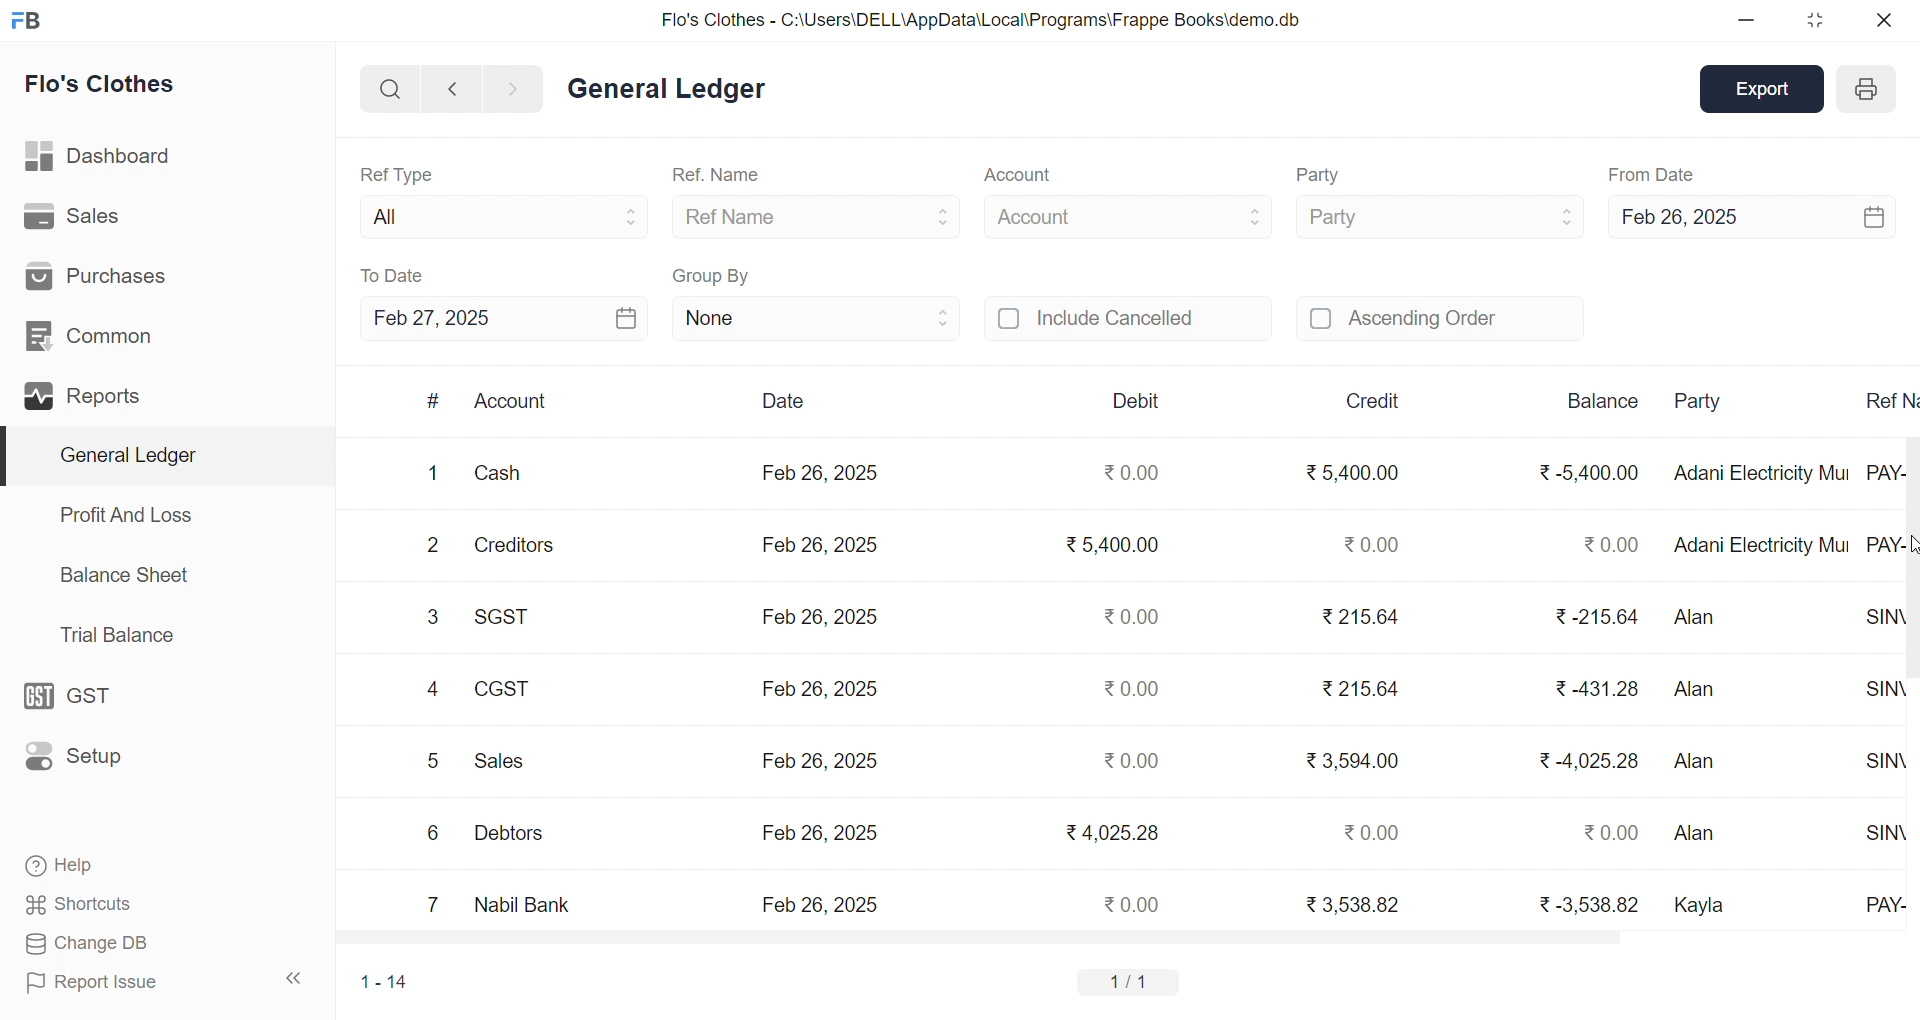 This screenshot has width=1920, height=1020. I want to click on SINV-, so click(1868, 833).